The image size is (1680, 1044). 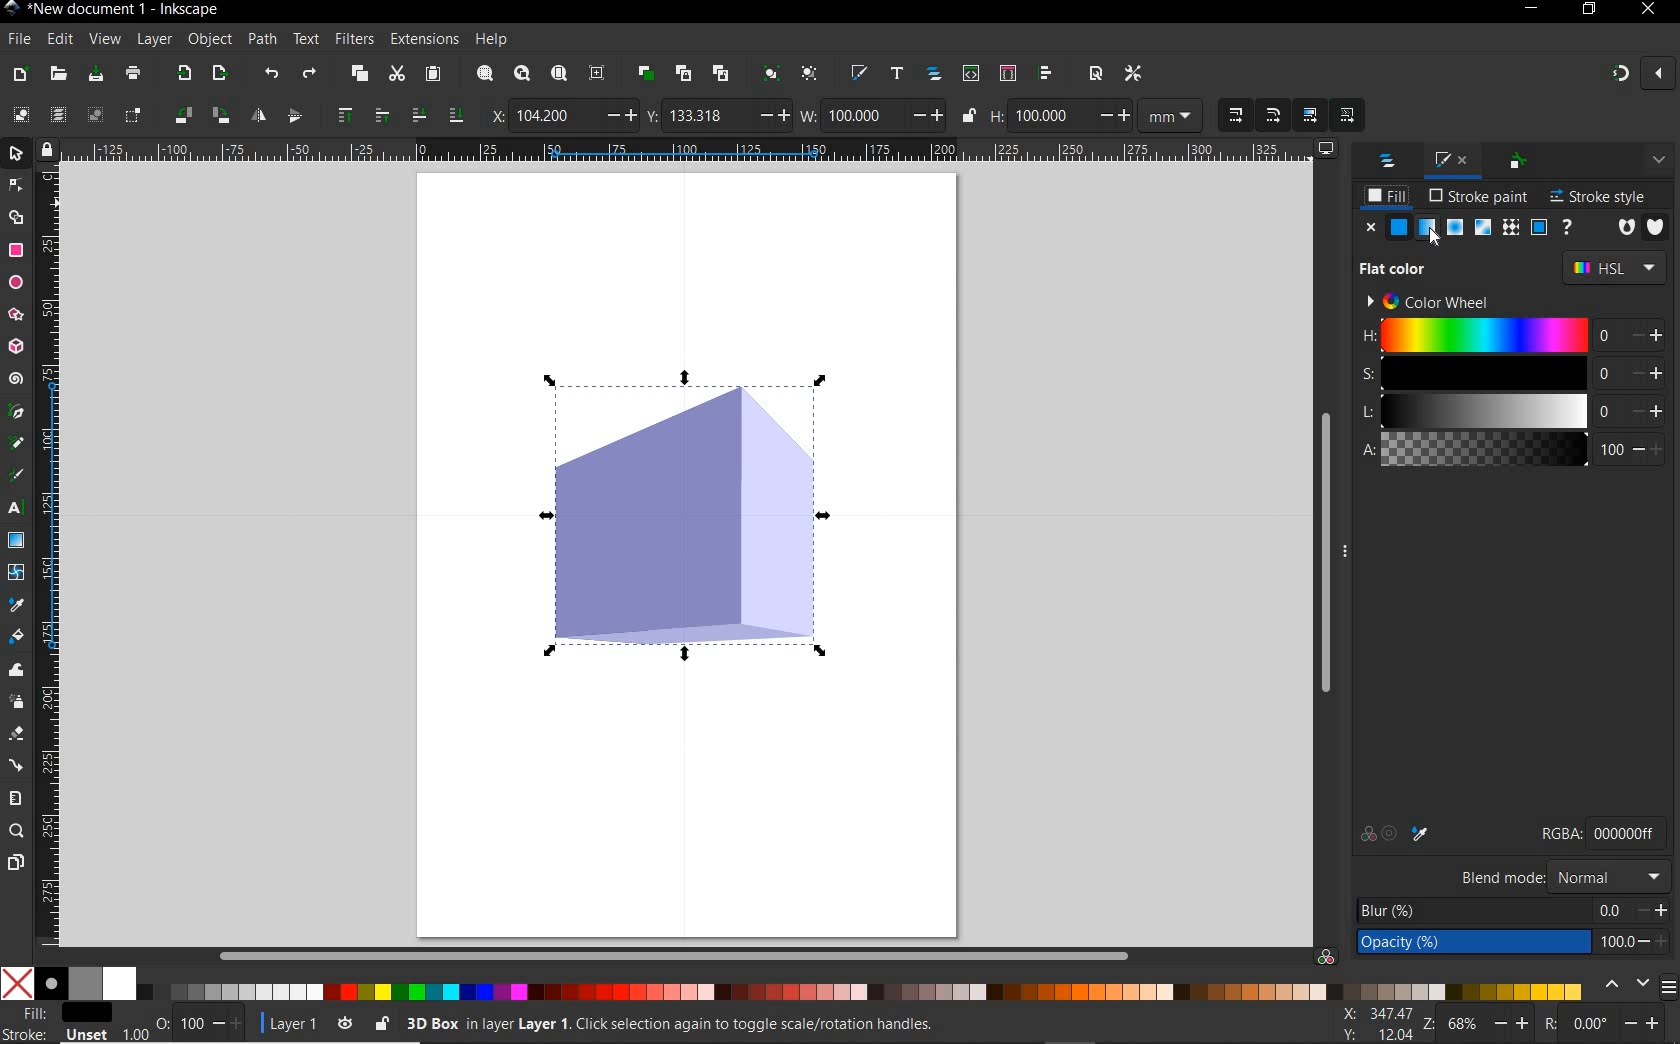 I want to click on OBJECT, so click(x=212, y=40).